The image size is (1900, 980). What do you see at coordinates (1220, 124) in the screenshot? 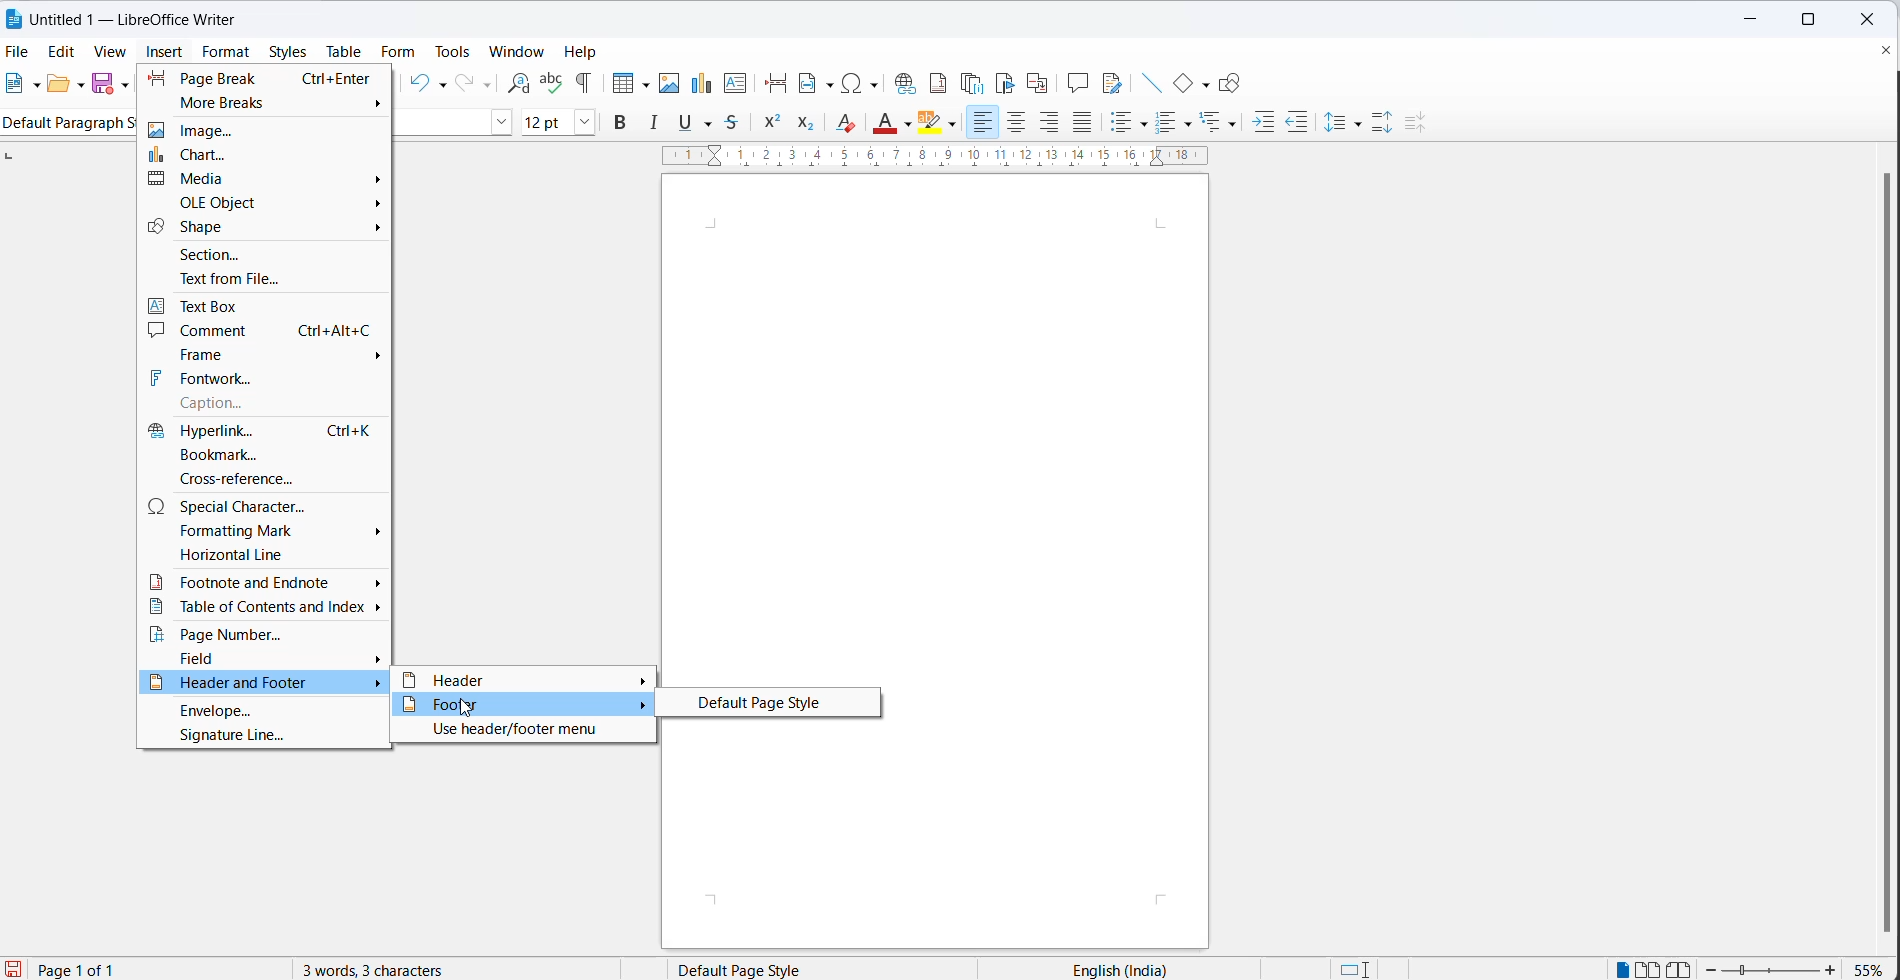
I see `select outline format` at bounding box center [1220, 124].